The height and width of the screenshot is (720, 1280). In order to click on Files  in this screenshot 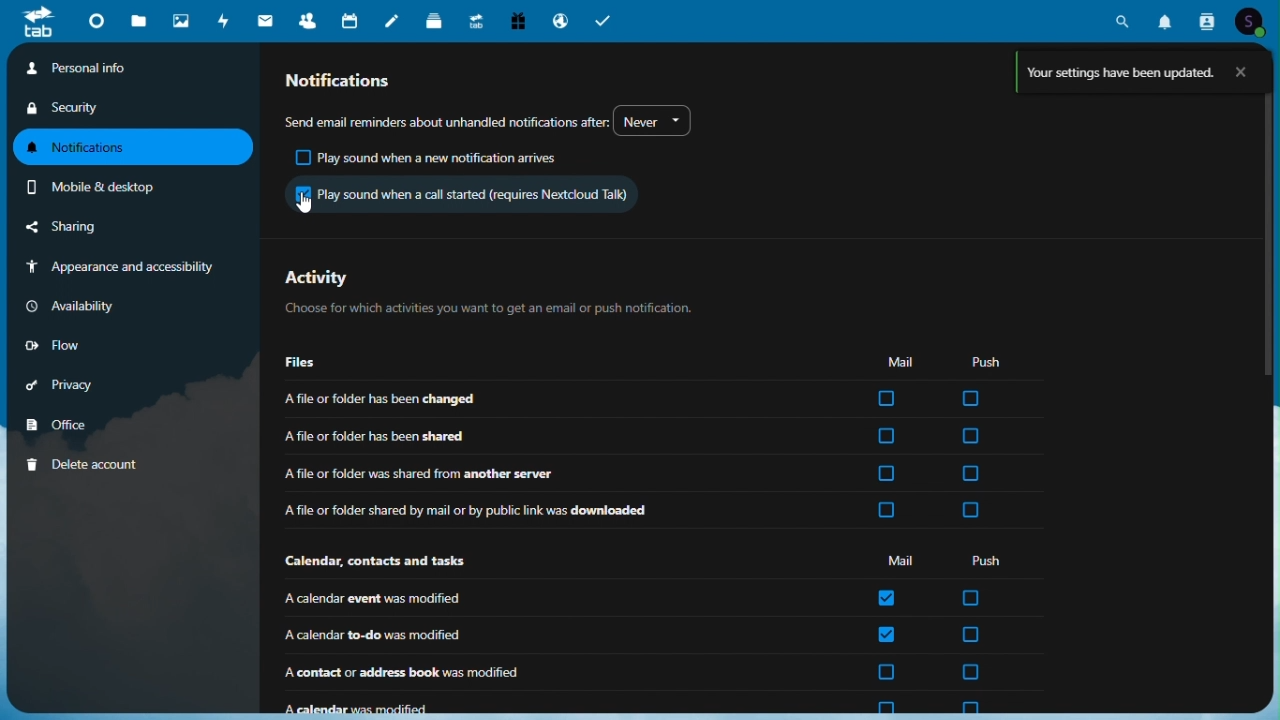, I will do `click(307, 363)`.